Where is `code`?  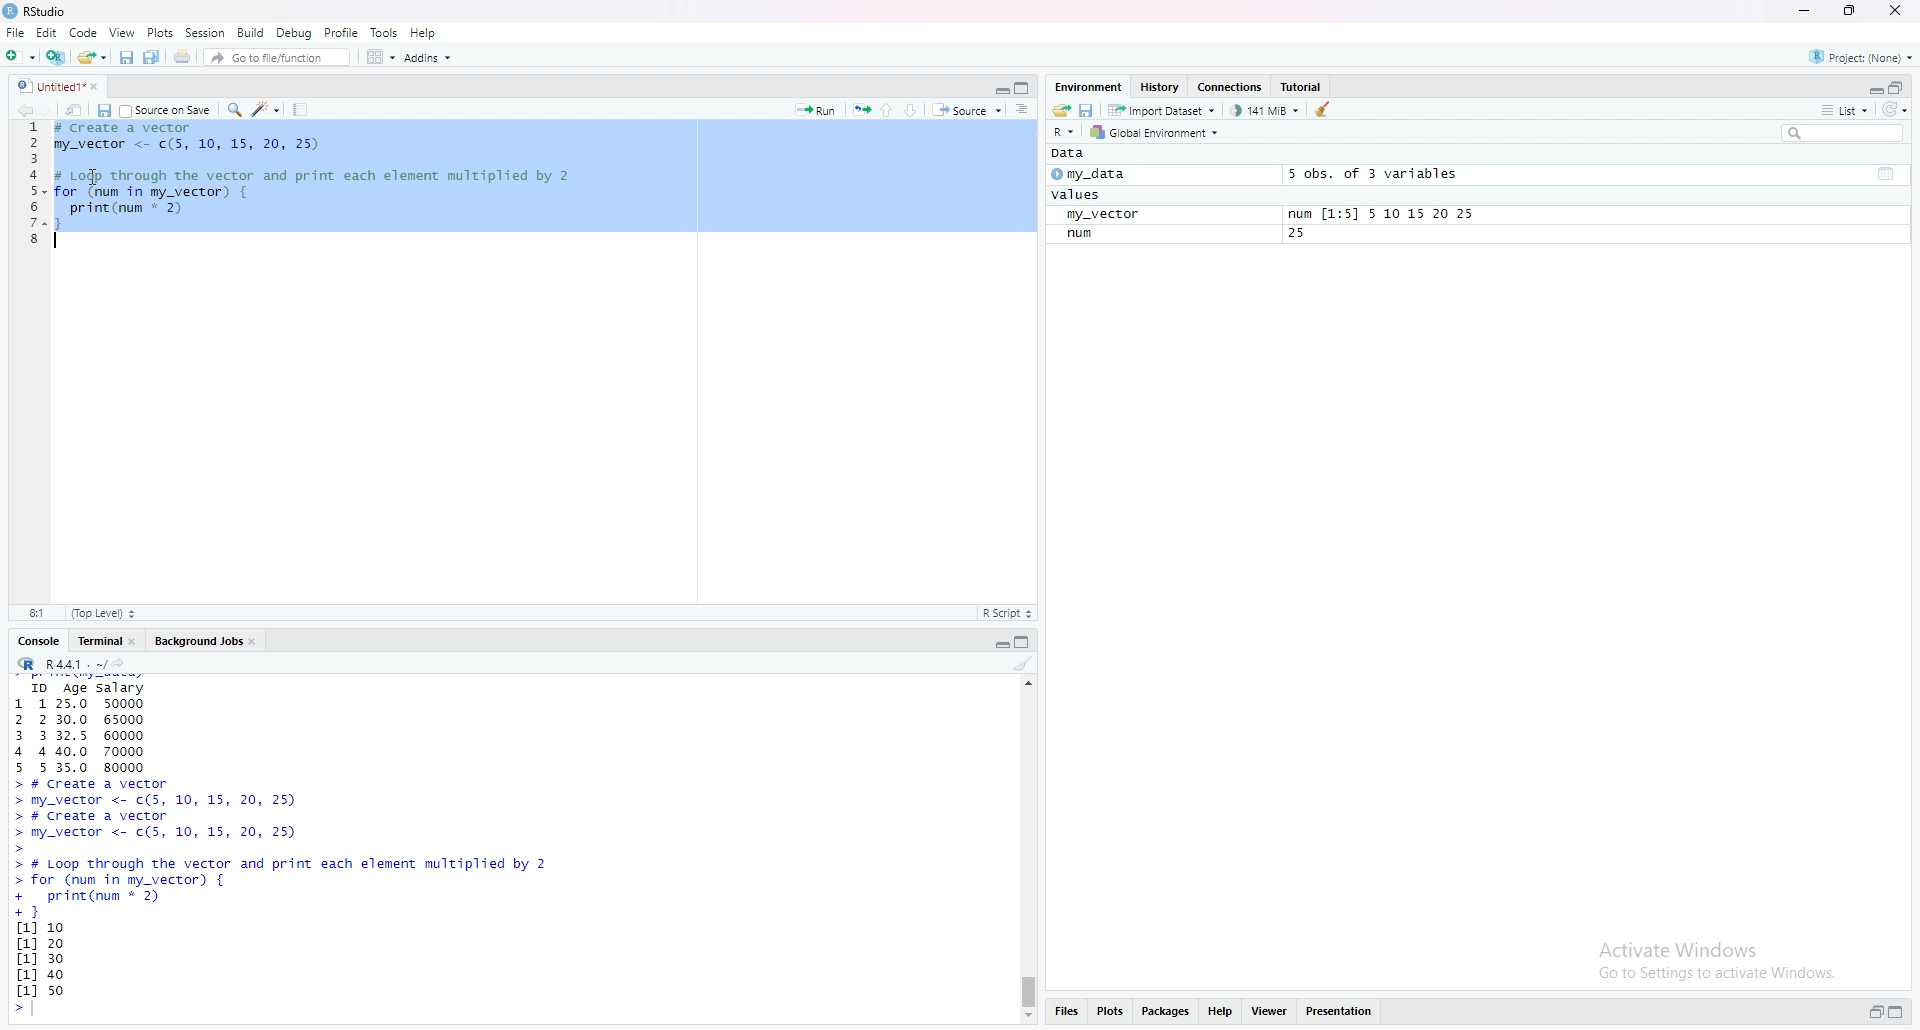
code is located at coordinates (83, 33).